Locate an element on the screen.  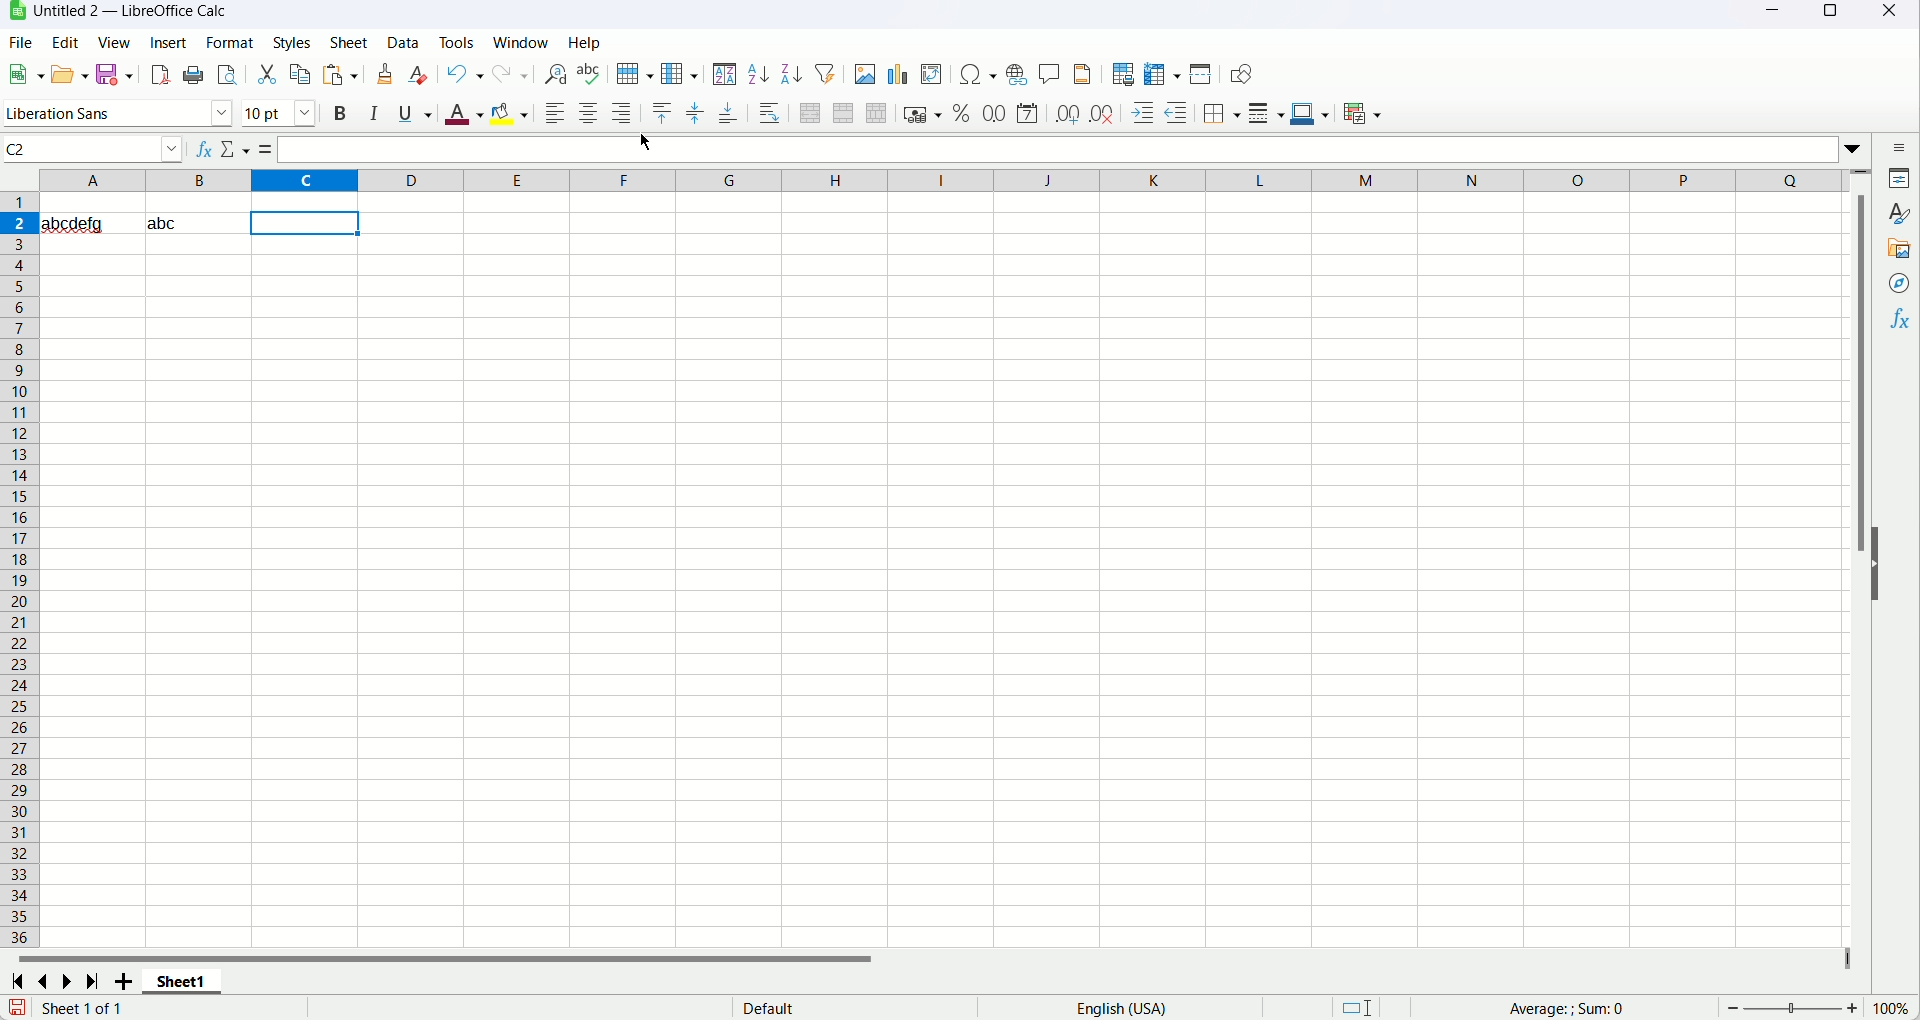
expand formula bar is located at coordinates (1859, 148).